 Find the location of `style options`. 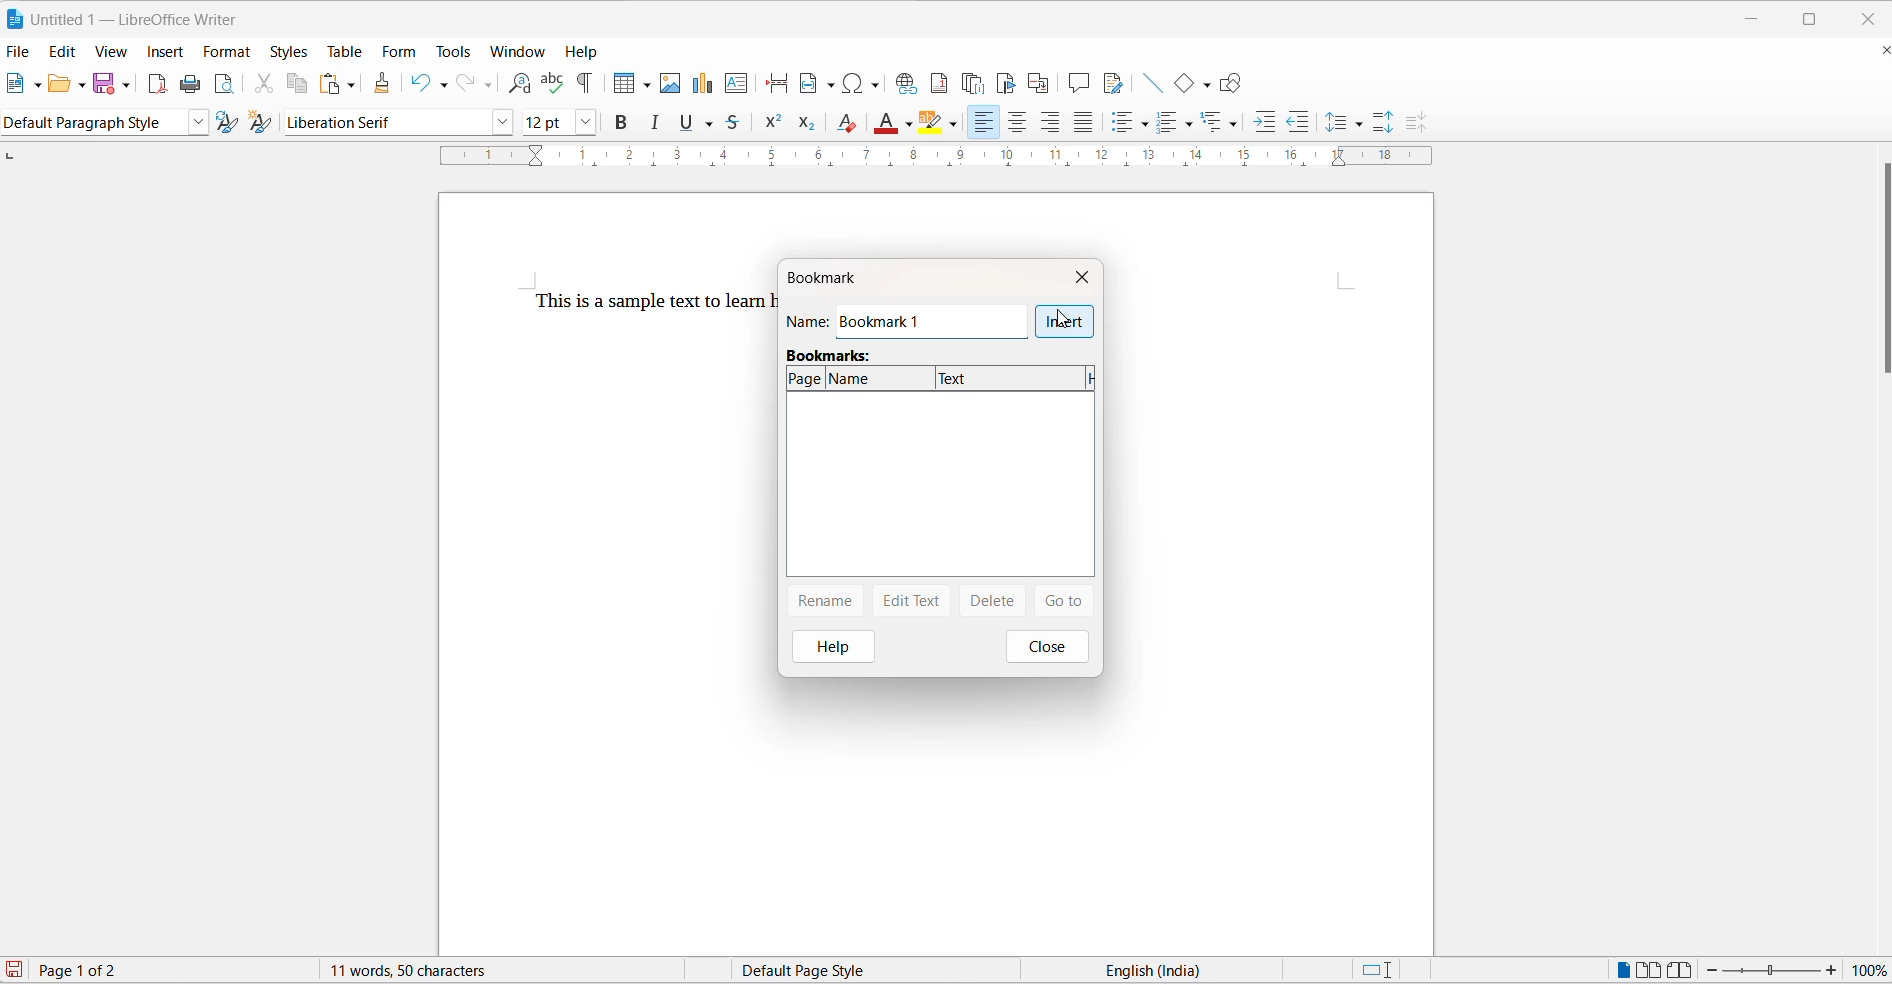

style options is located at coordinates (195, 123).